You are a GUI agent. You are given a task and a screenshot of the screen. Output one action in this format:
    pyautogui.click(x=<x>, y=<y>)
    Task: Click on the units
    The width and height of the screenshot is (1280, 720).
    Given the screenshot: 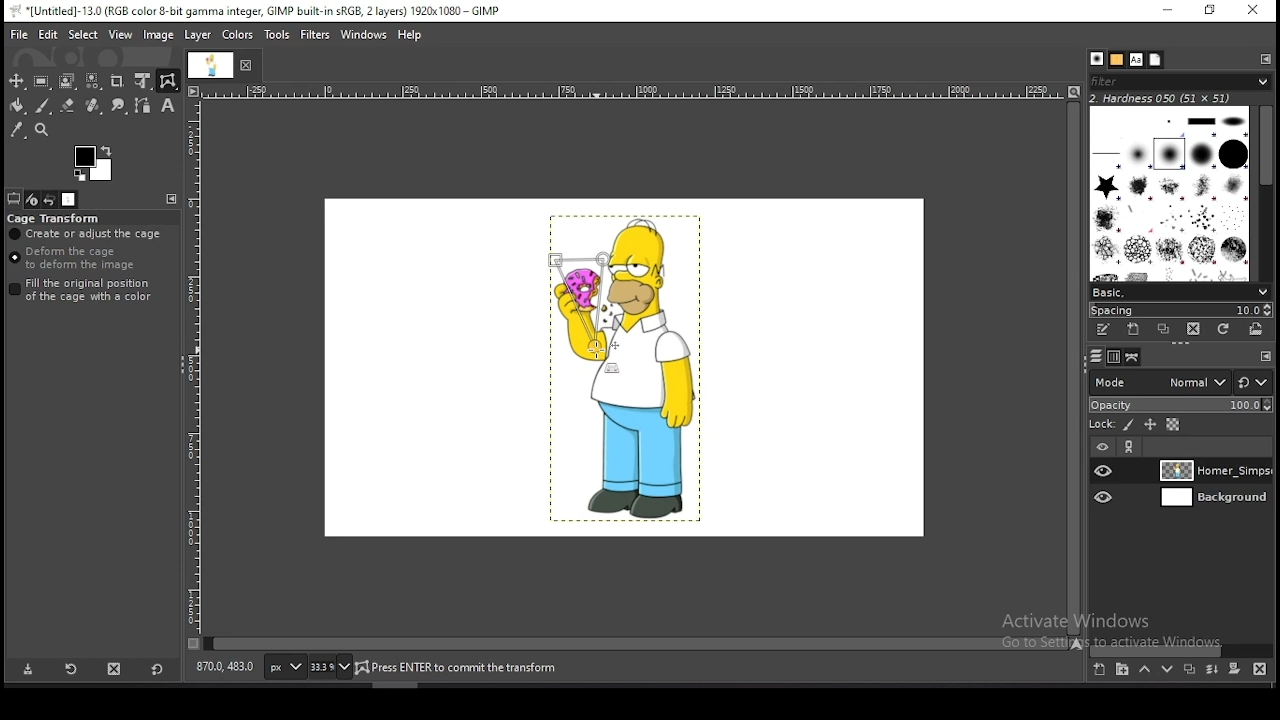 What is the action you would take?
    pyautogui.click(x=283, y=668)
    